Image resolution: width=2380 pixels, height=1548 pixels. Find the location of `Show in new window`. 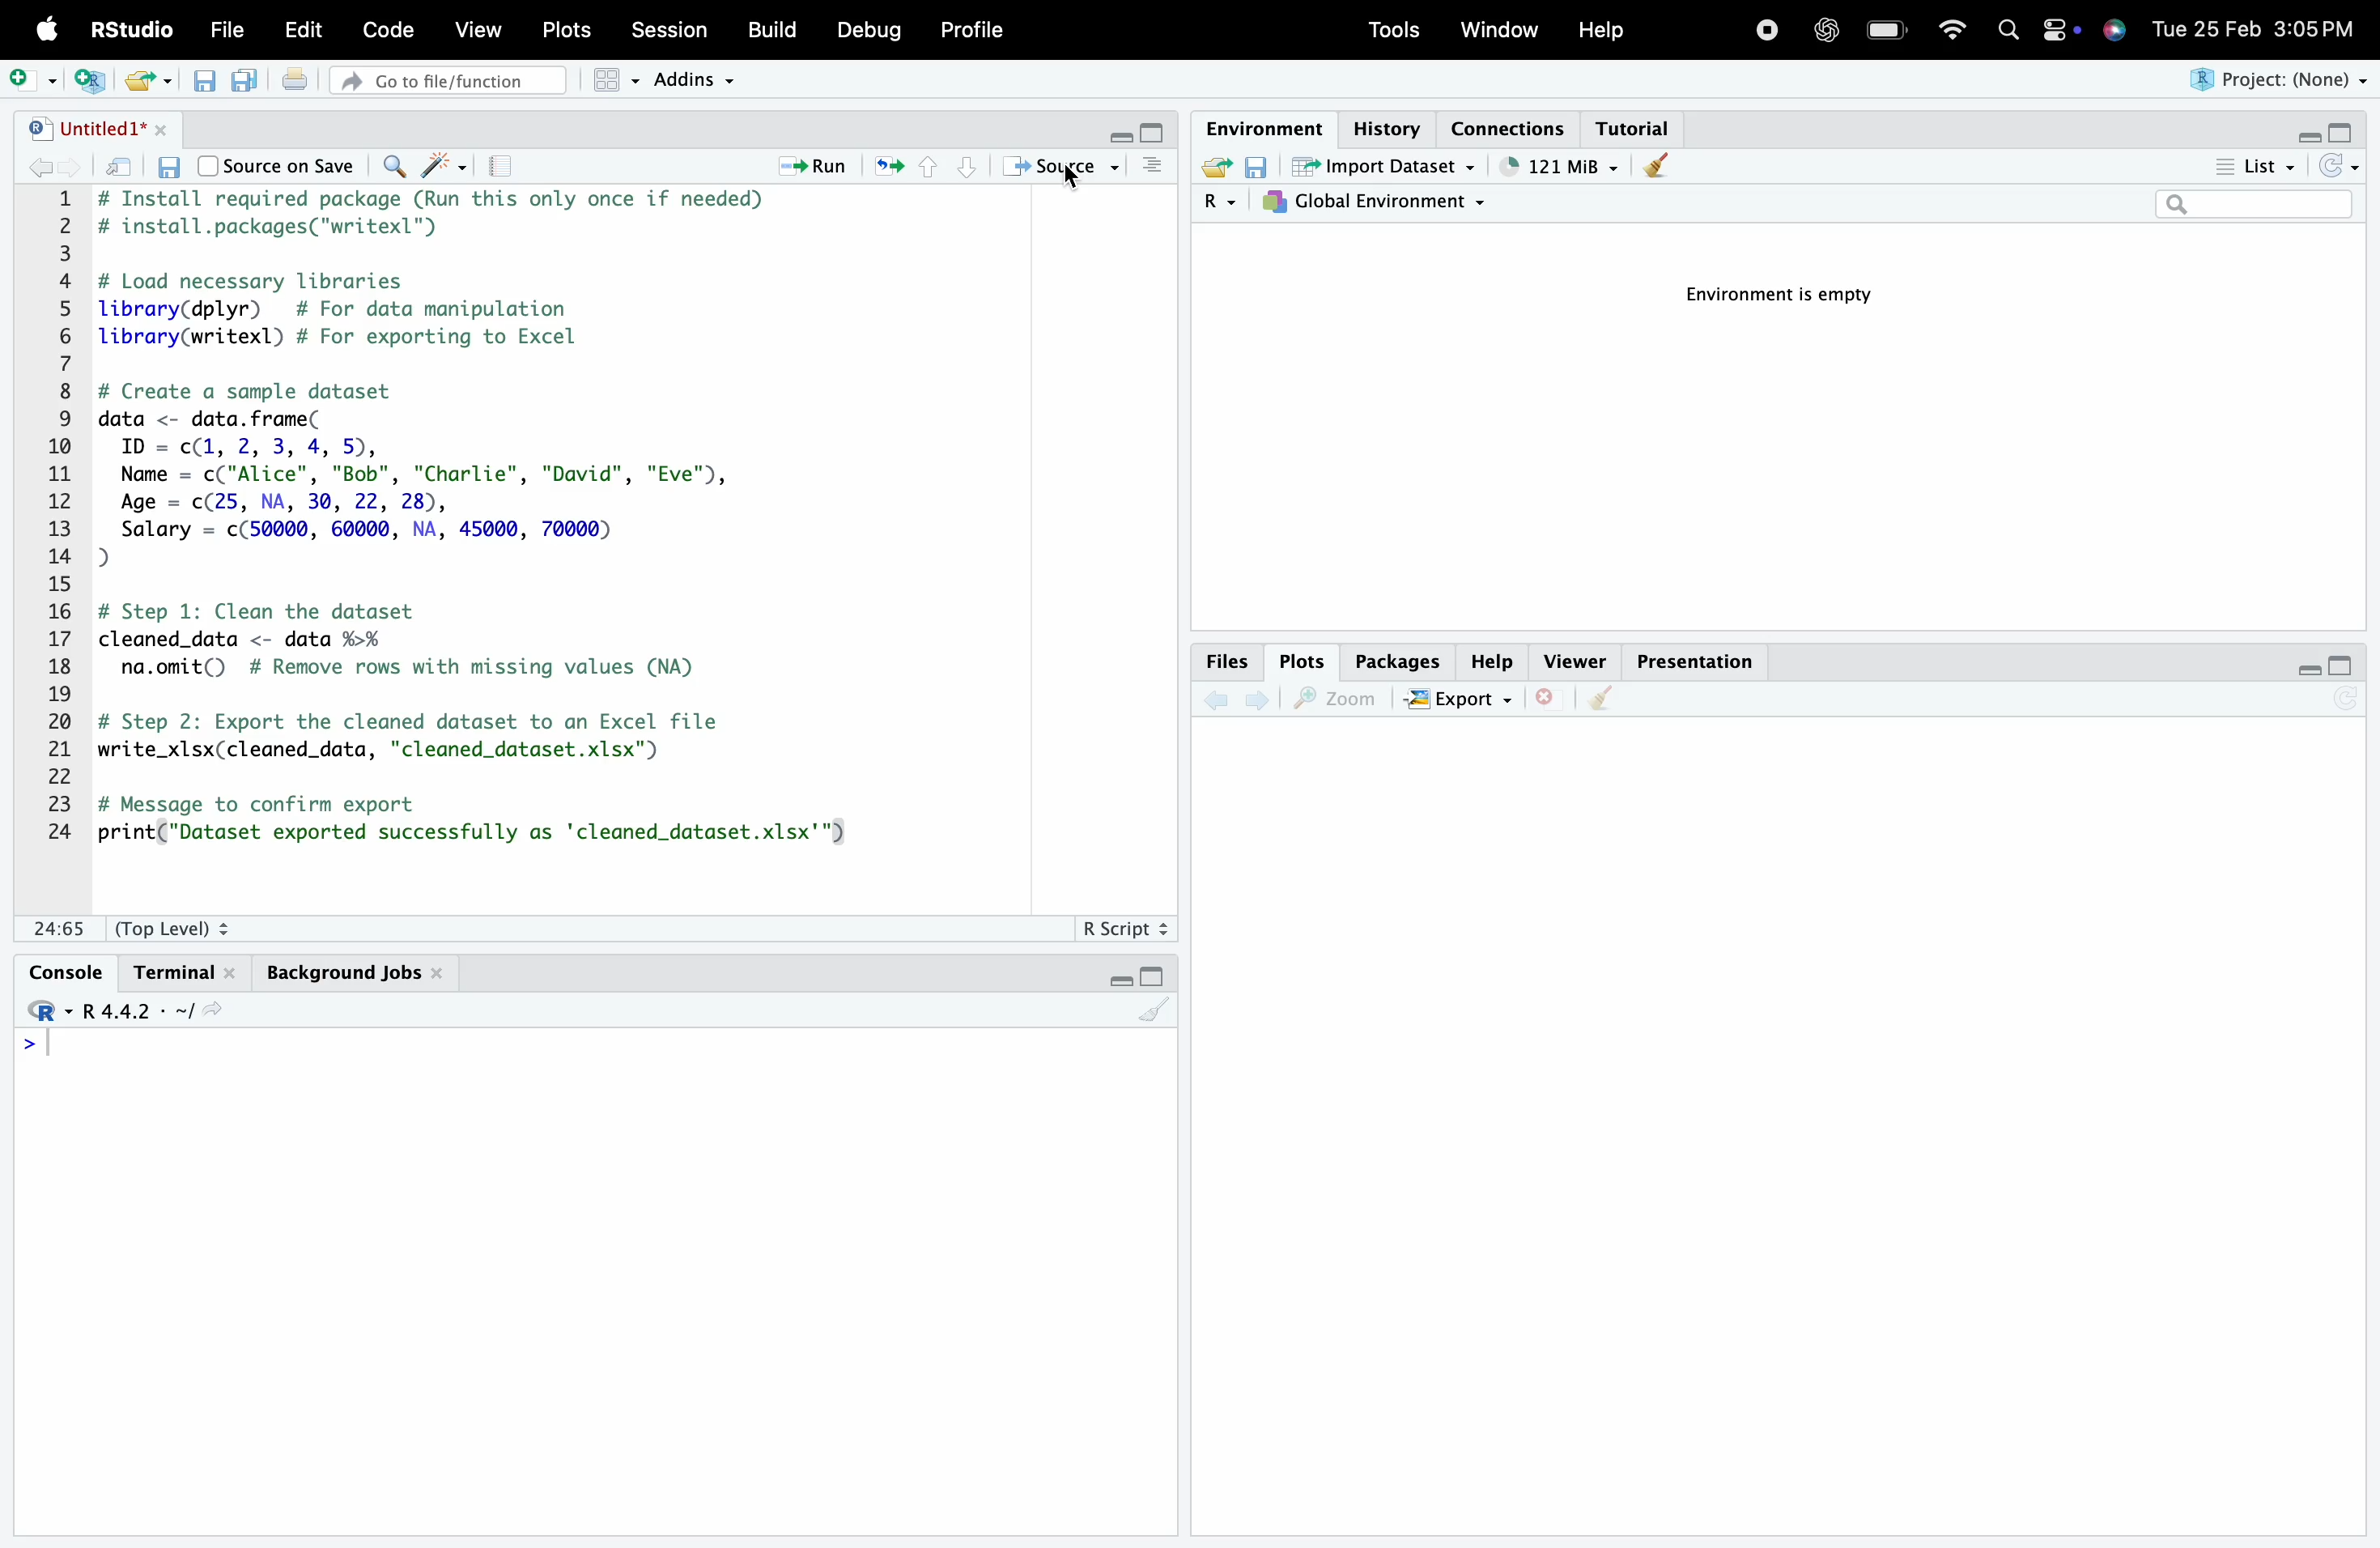

Show in new window is located at coordinates (119, 165).